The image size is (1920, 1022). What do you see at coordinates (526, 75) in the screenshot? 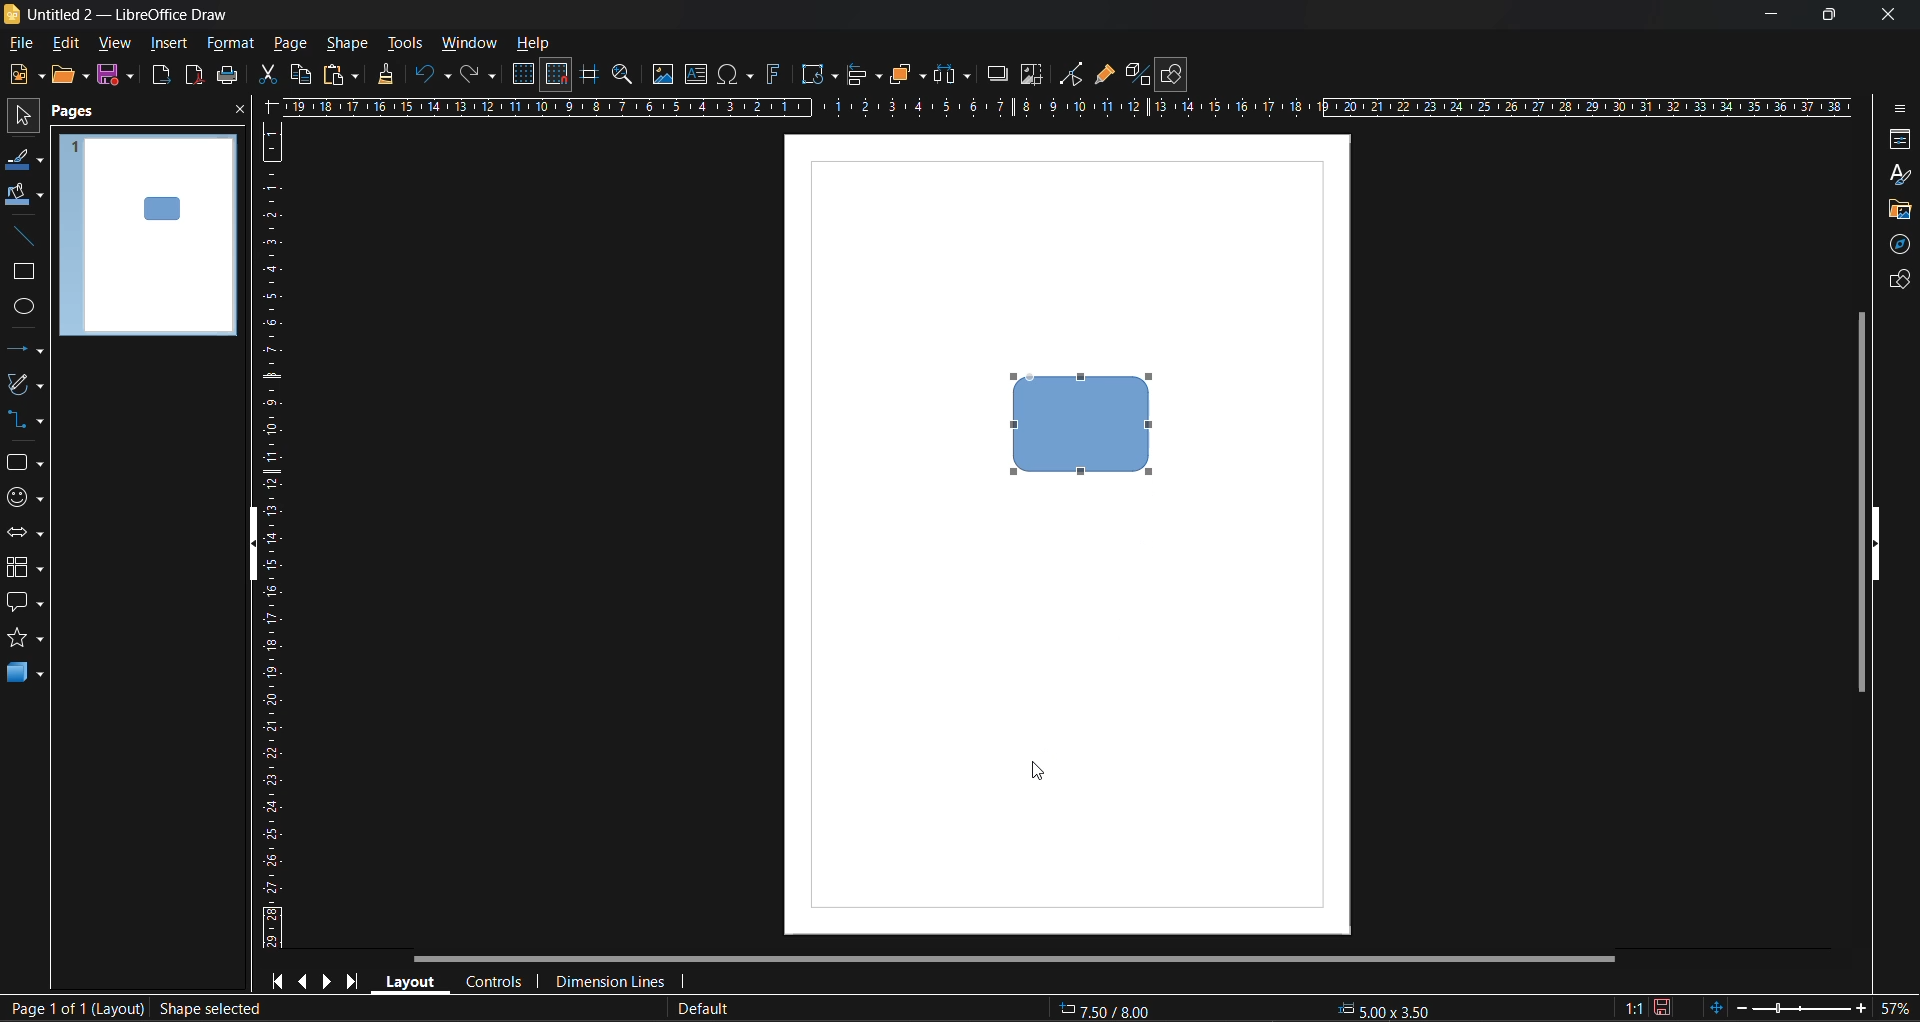
I see `display grid` at bounding box center [526, 75].